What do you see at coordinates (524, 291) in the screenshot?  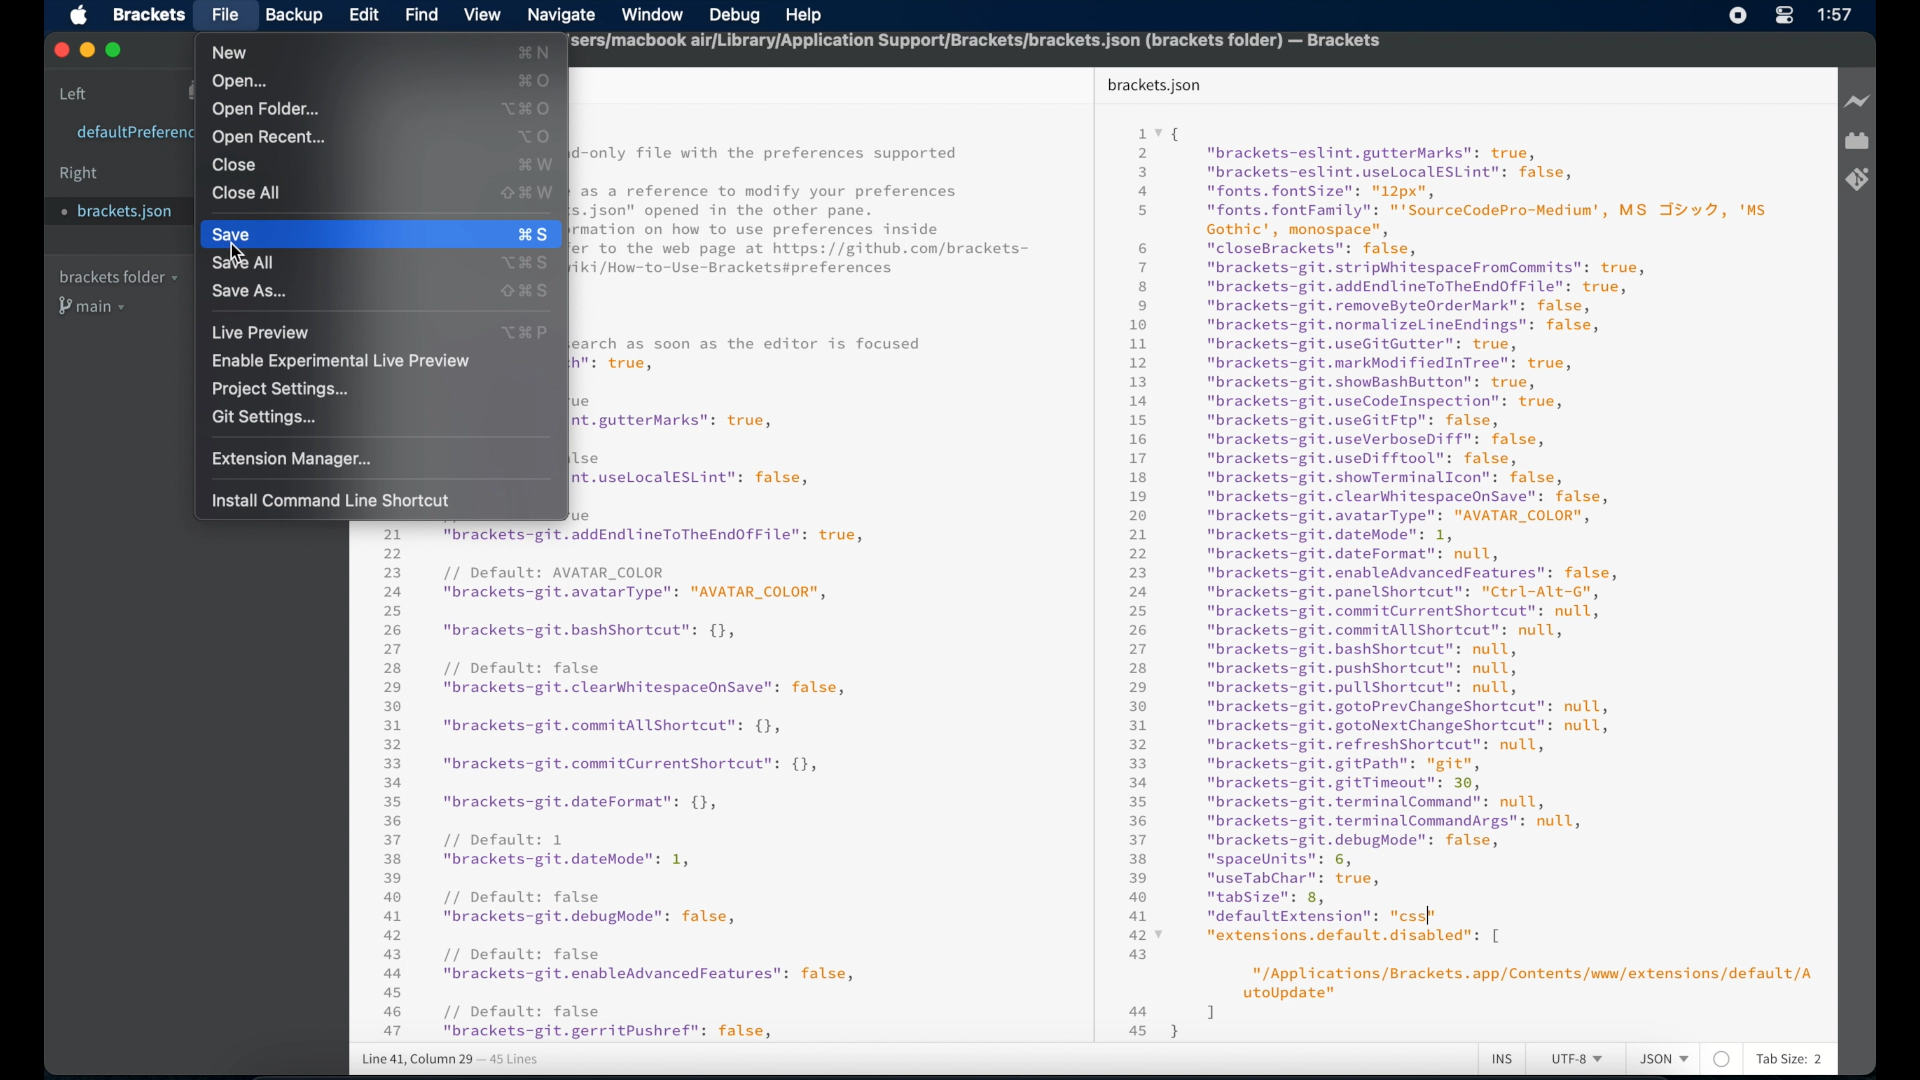 I see `save as shortcut` at bounding box center [524, 291].